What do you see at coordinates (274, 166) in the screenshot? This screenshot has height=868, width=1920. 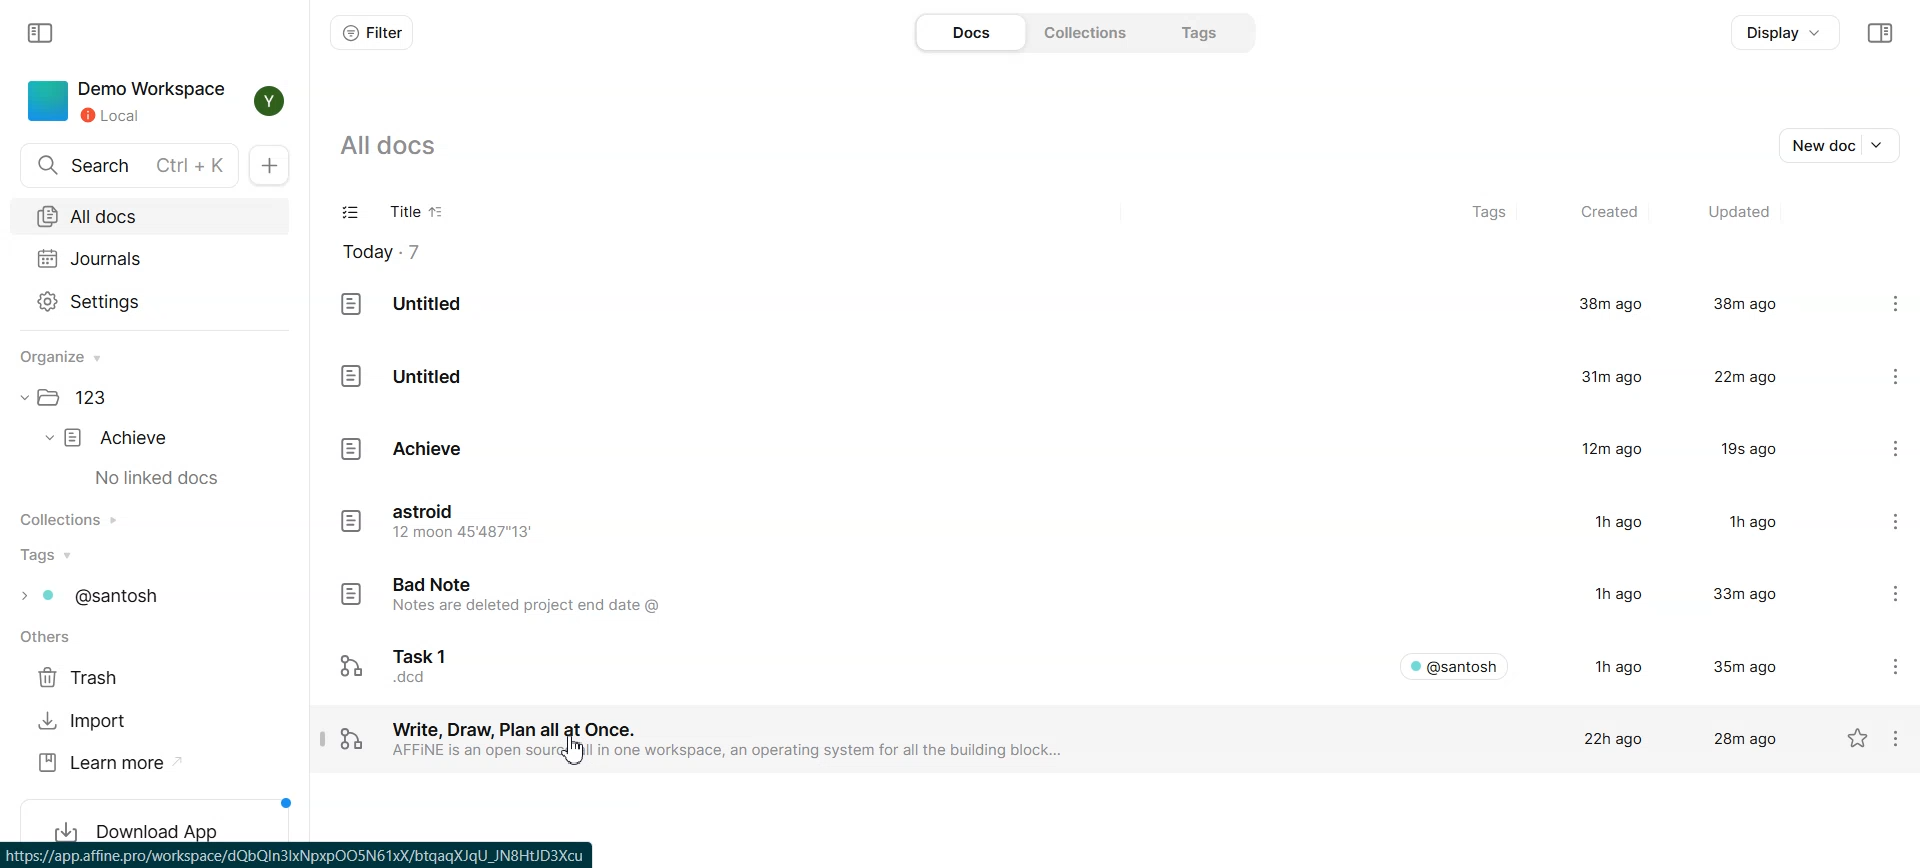 I see `New doc` at bounding box center [274, 166].